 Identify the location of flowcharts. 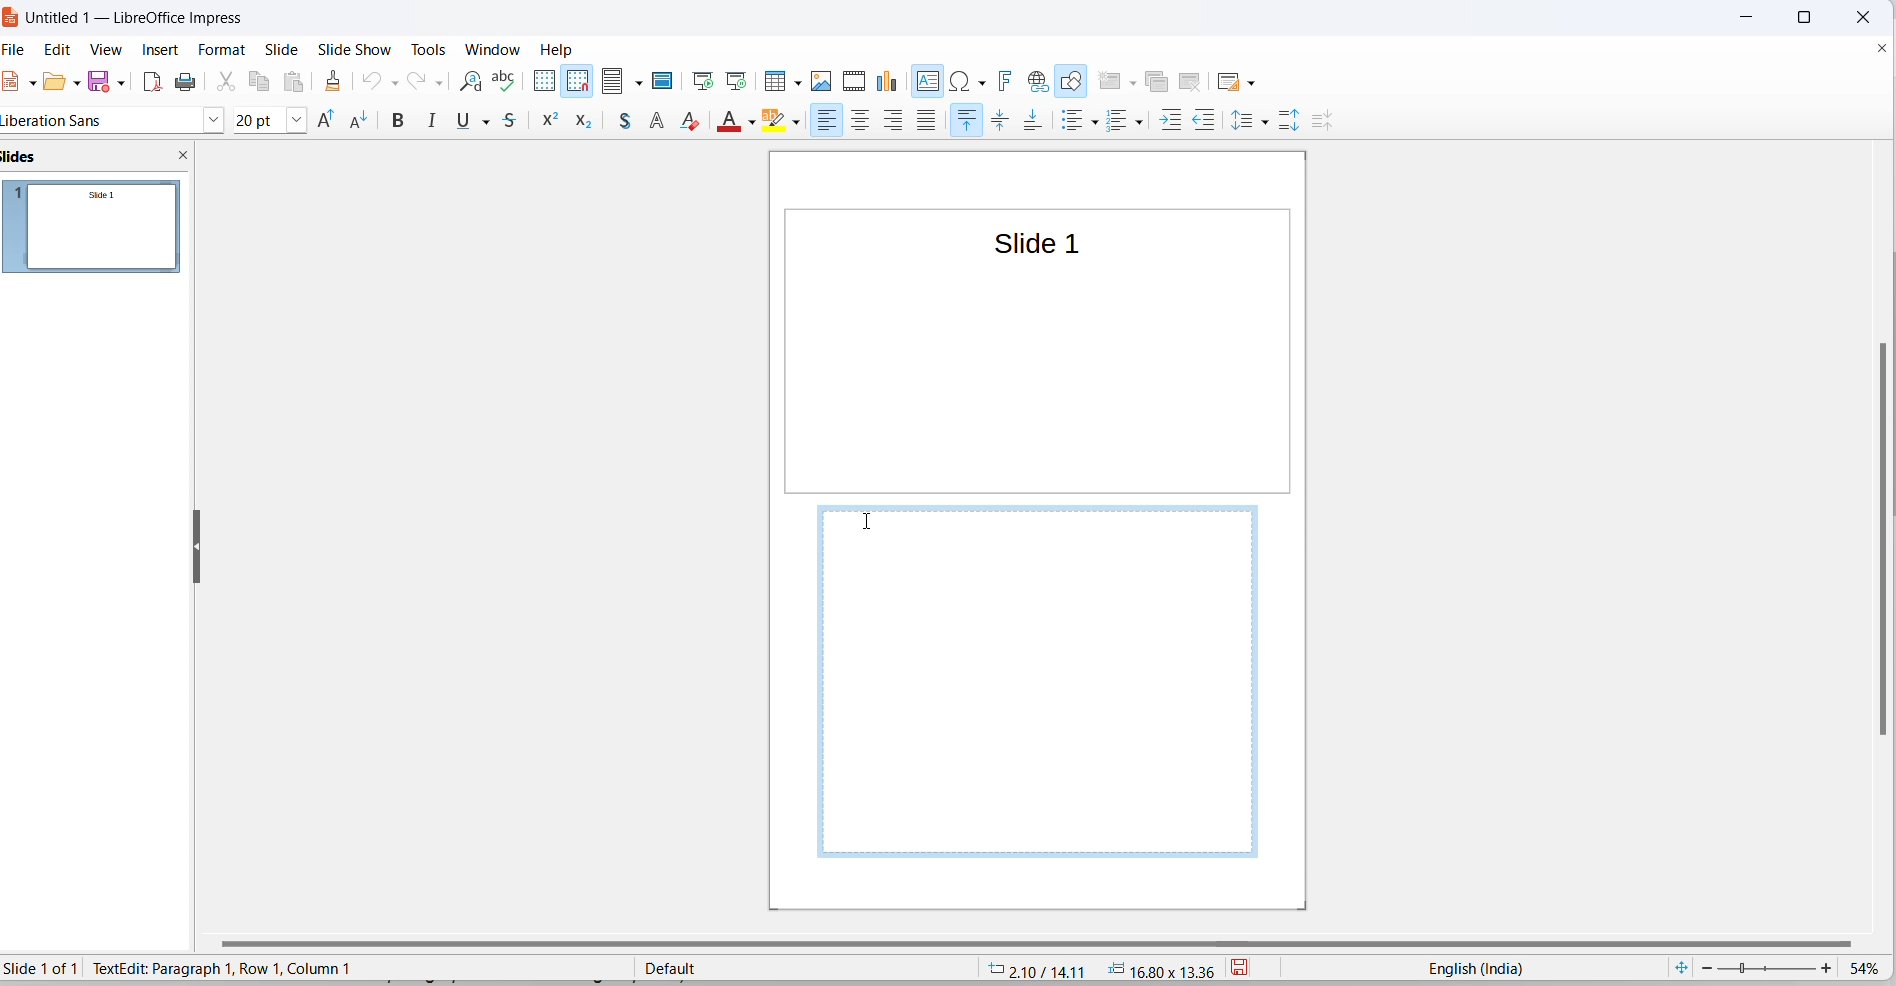
(558, 124).